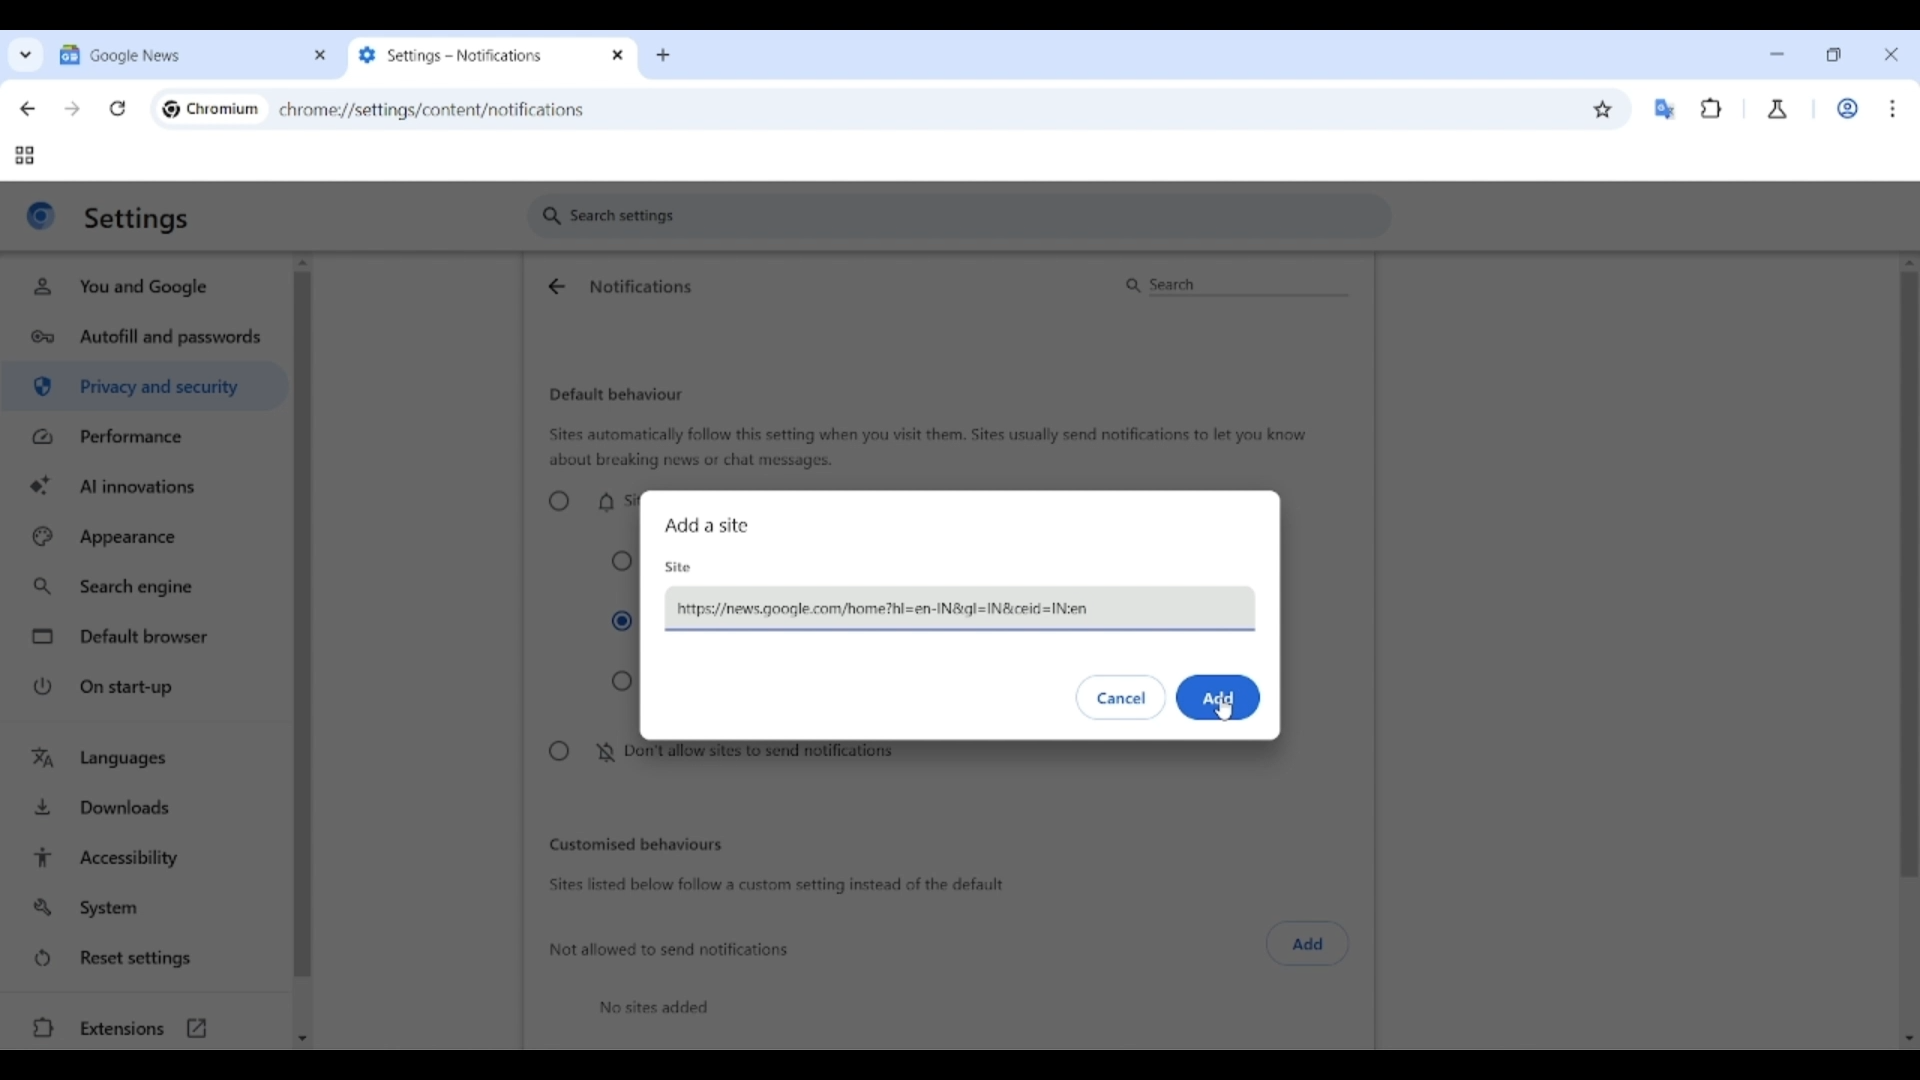  What do you see at coordinates (719, 756) in the screenshot?
I see `Don't allow sites to send notifications` at bounding box center [719, 756].